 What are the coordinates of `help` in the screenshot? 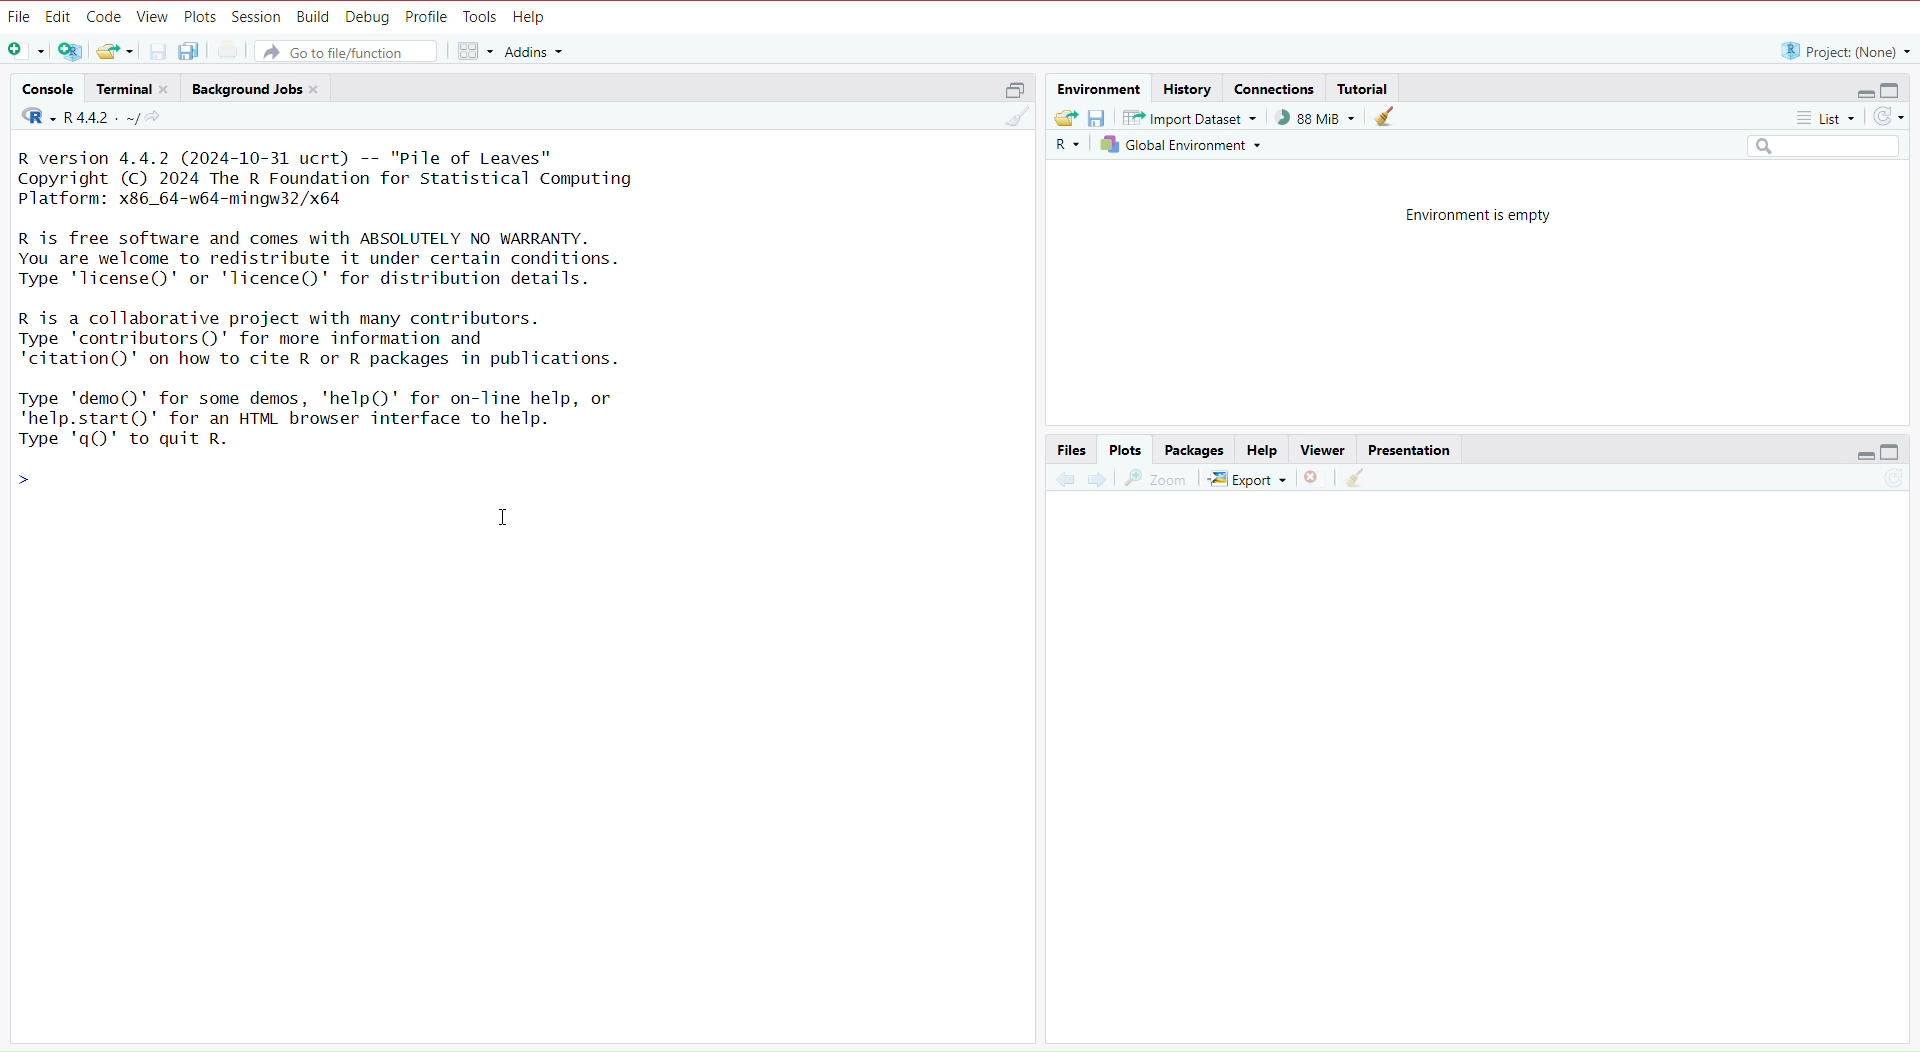 It's located at (533, 18).